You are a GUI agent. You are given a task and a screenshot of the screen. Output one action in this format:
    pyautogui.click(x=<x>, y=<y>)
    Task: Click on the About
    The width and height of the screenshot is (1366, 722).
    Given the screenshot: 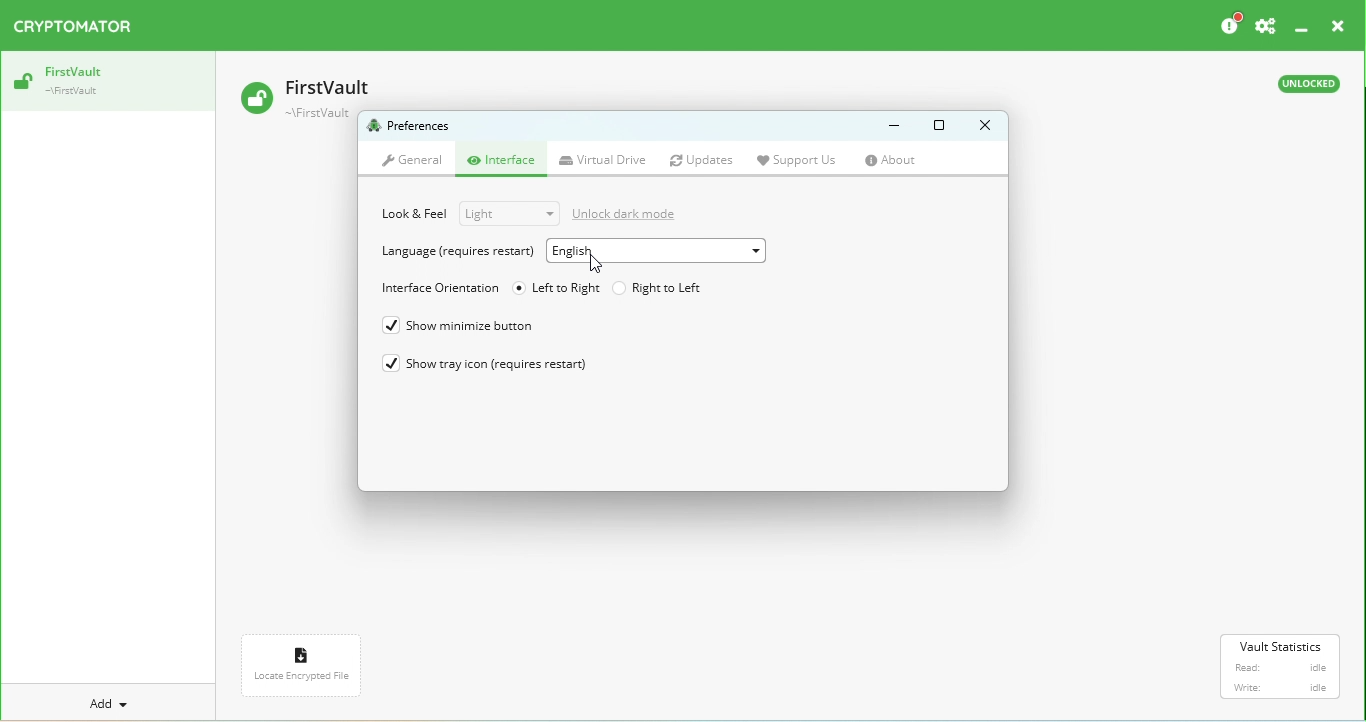 What is the action you would take?
    pyautogui.click(x=899, y=161)
    